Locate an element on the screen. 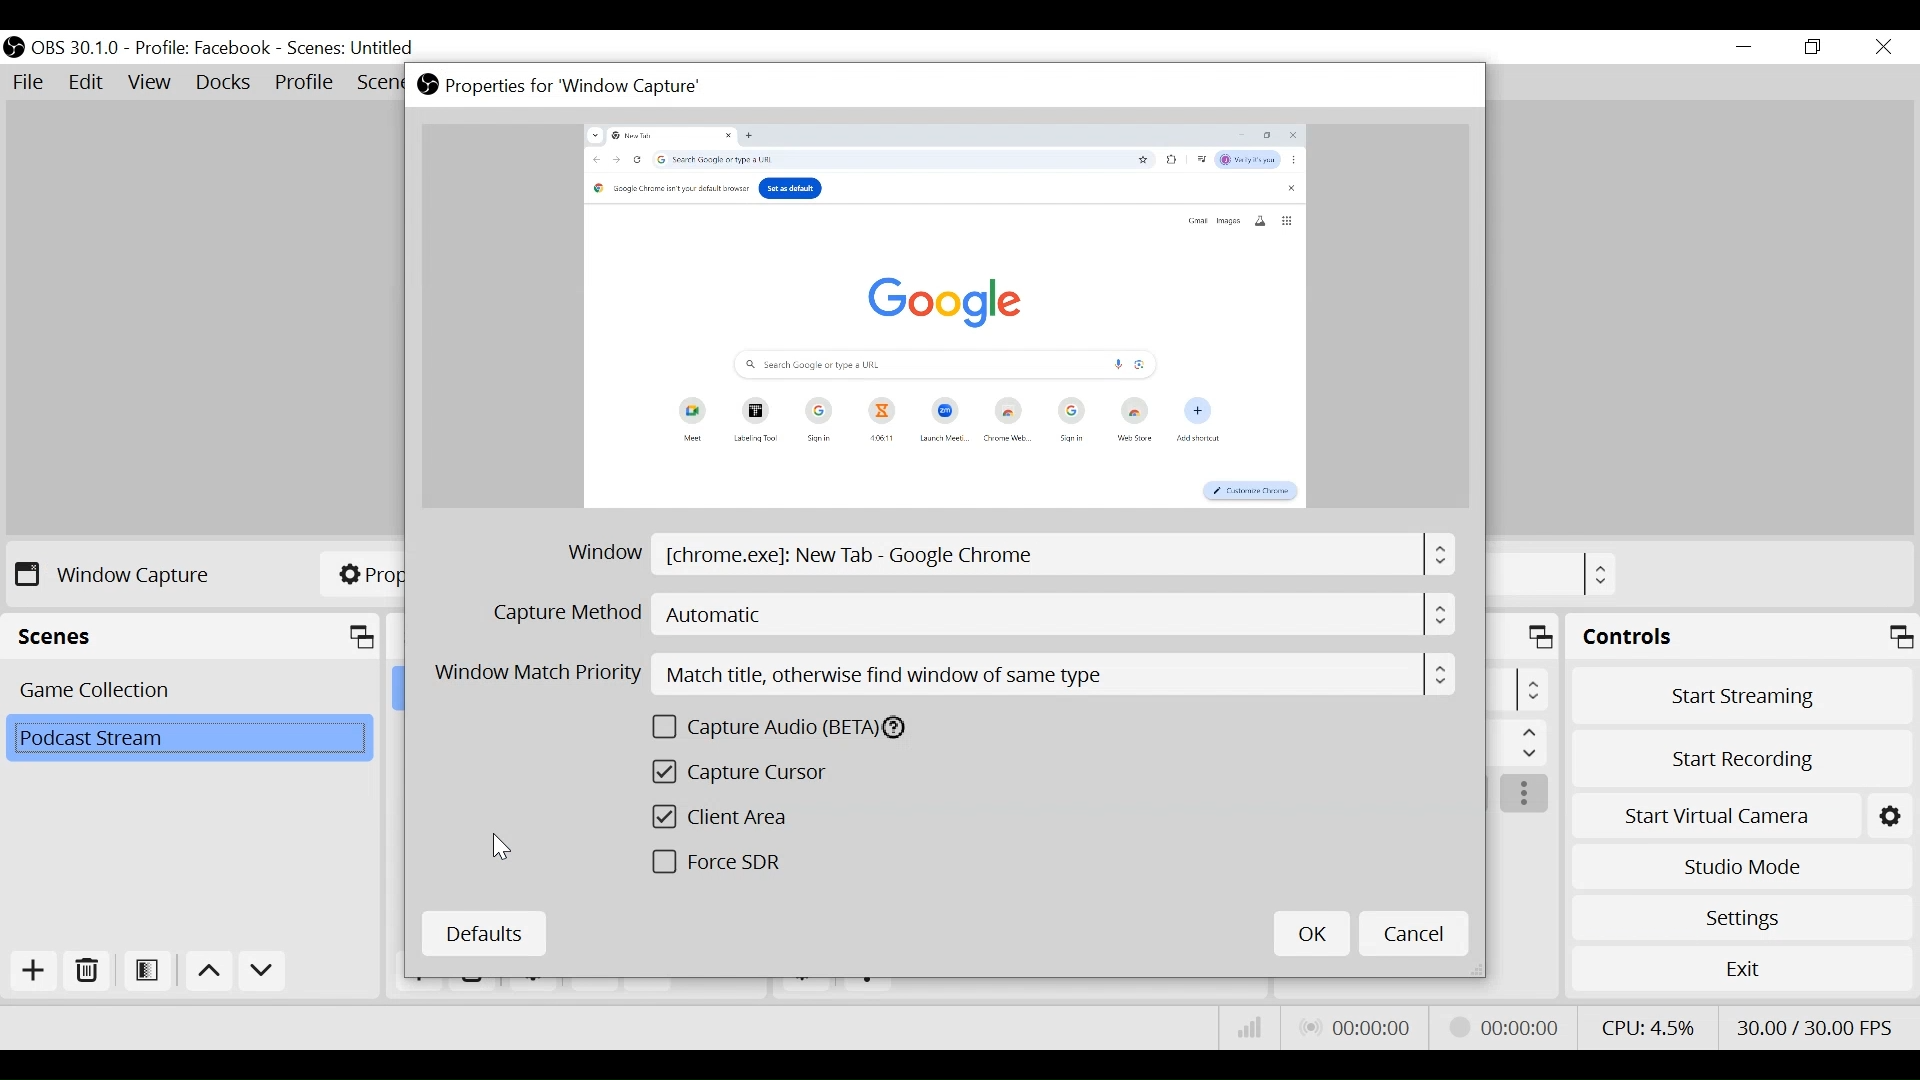 This screenshot has height=1080, width=1920. Controls Panel is located at coordinates (1742, 637).